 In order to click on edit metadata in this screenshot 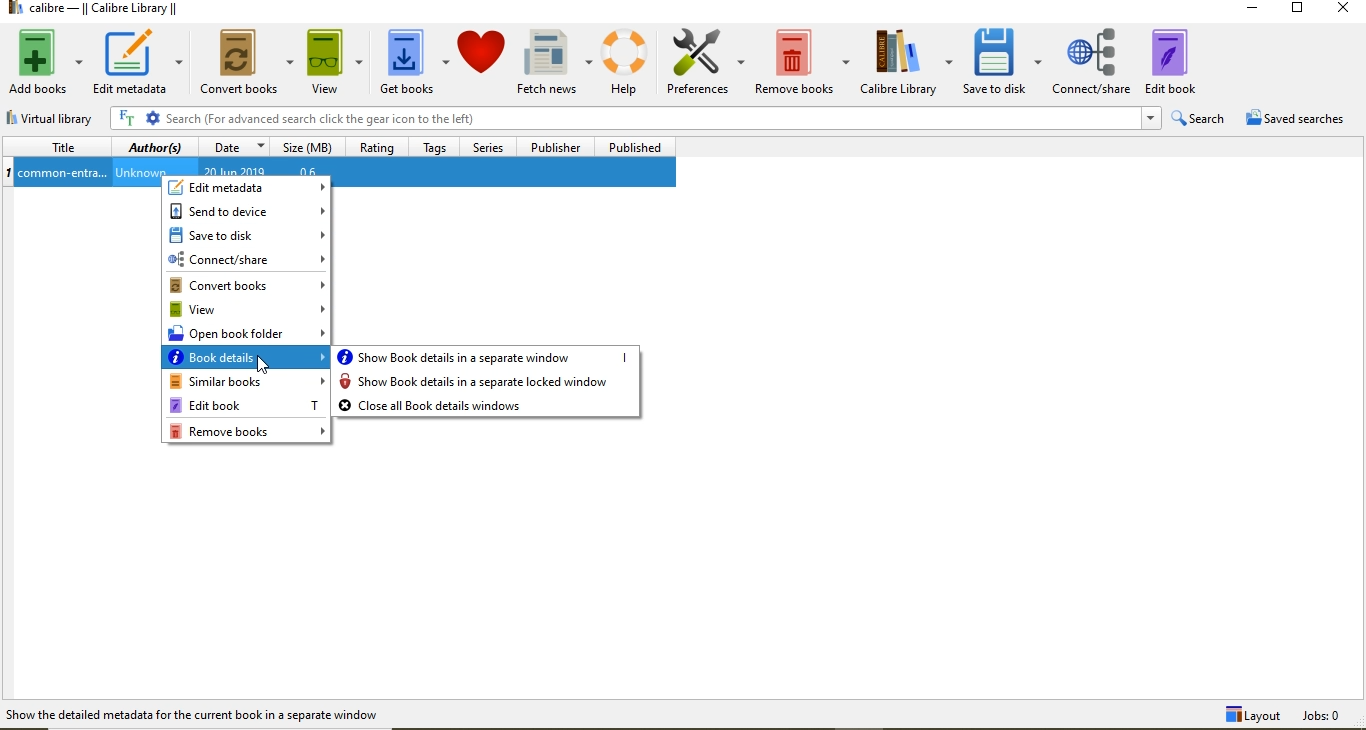, I will do `click(136, 62)`.